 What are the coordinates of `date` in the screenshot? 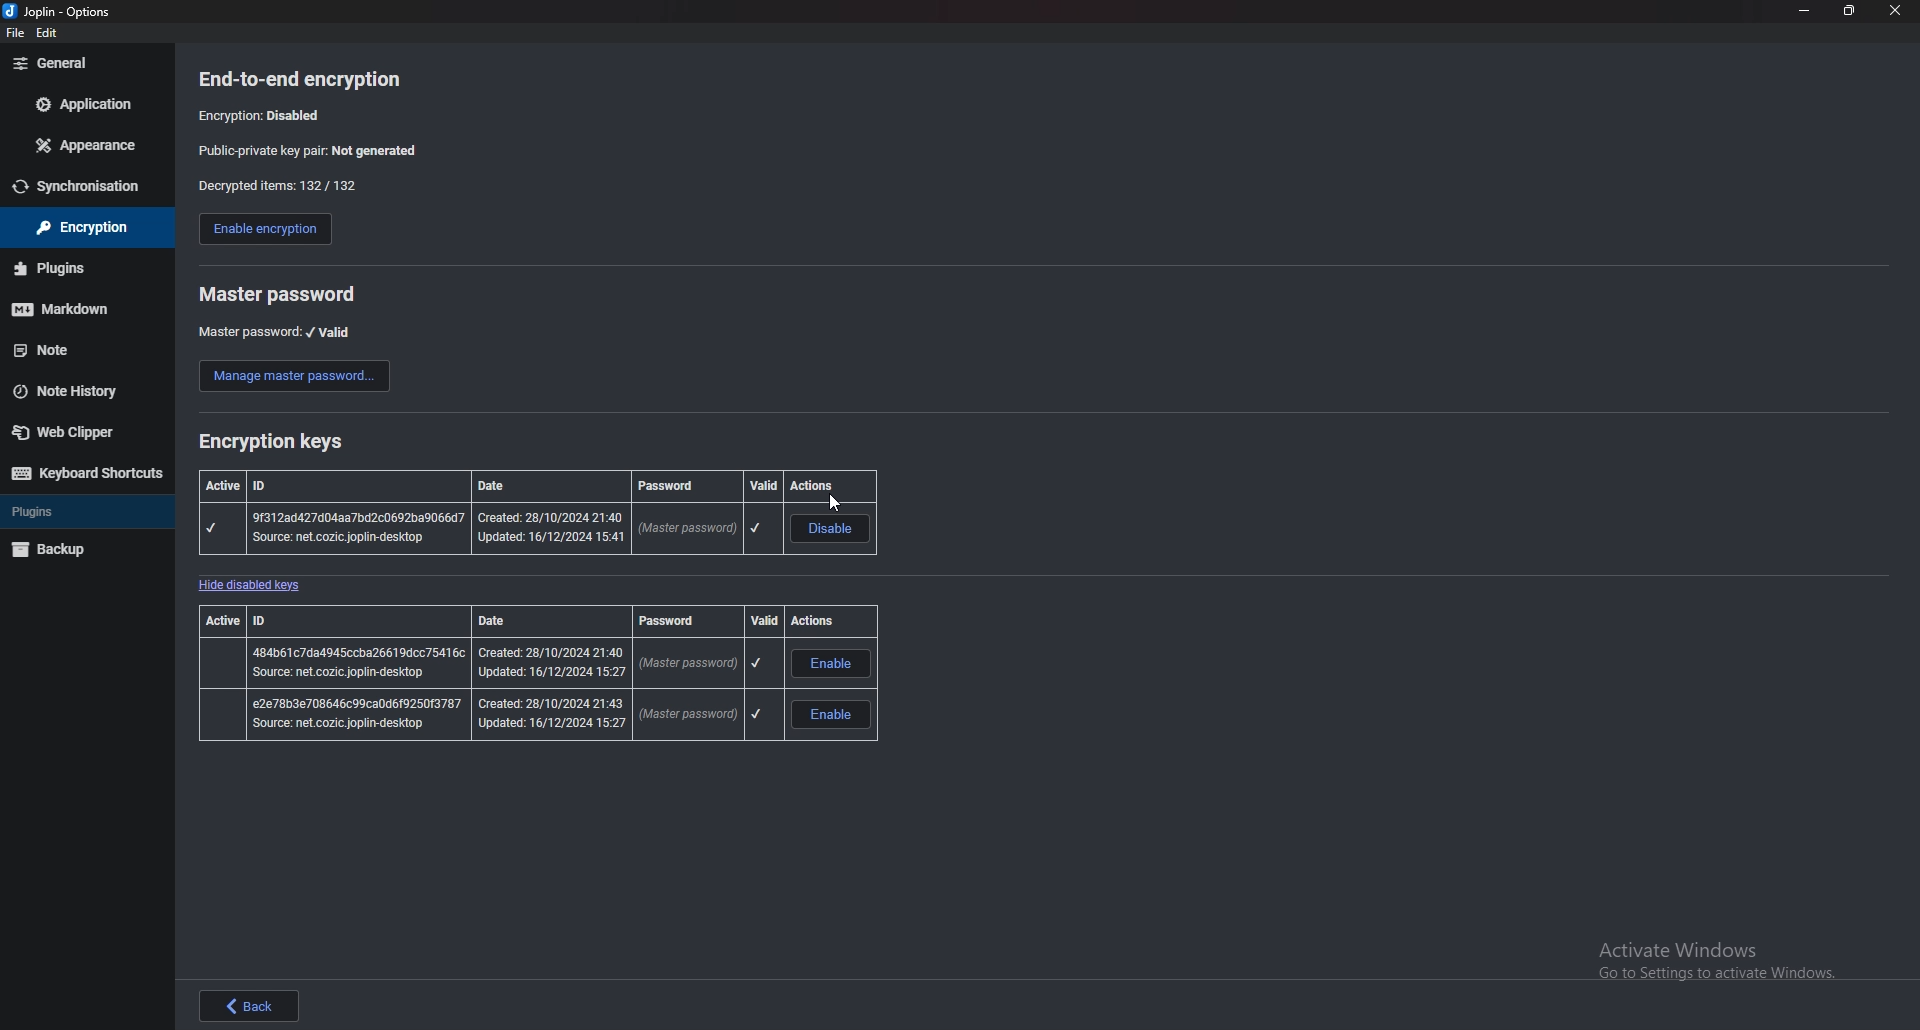 It's located at (520, 488).